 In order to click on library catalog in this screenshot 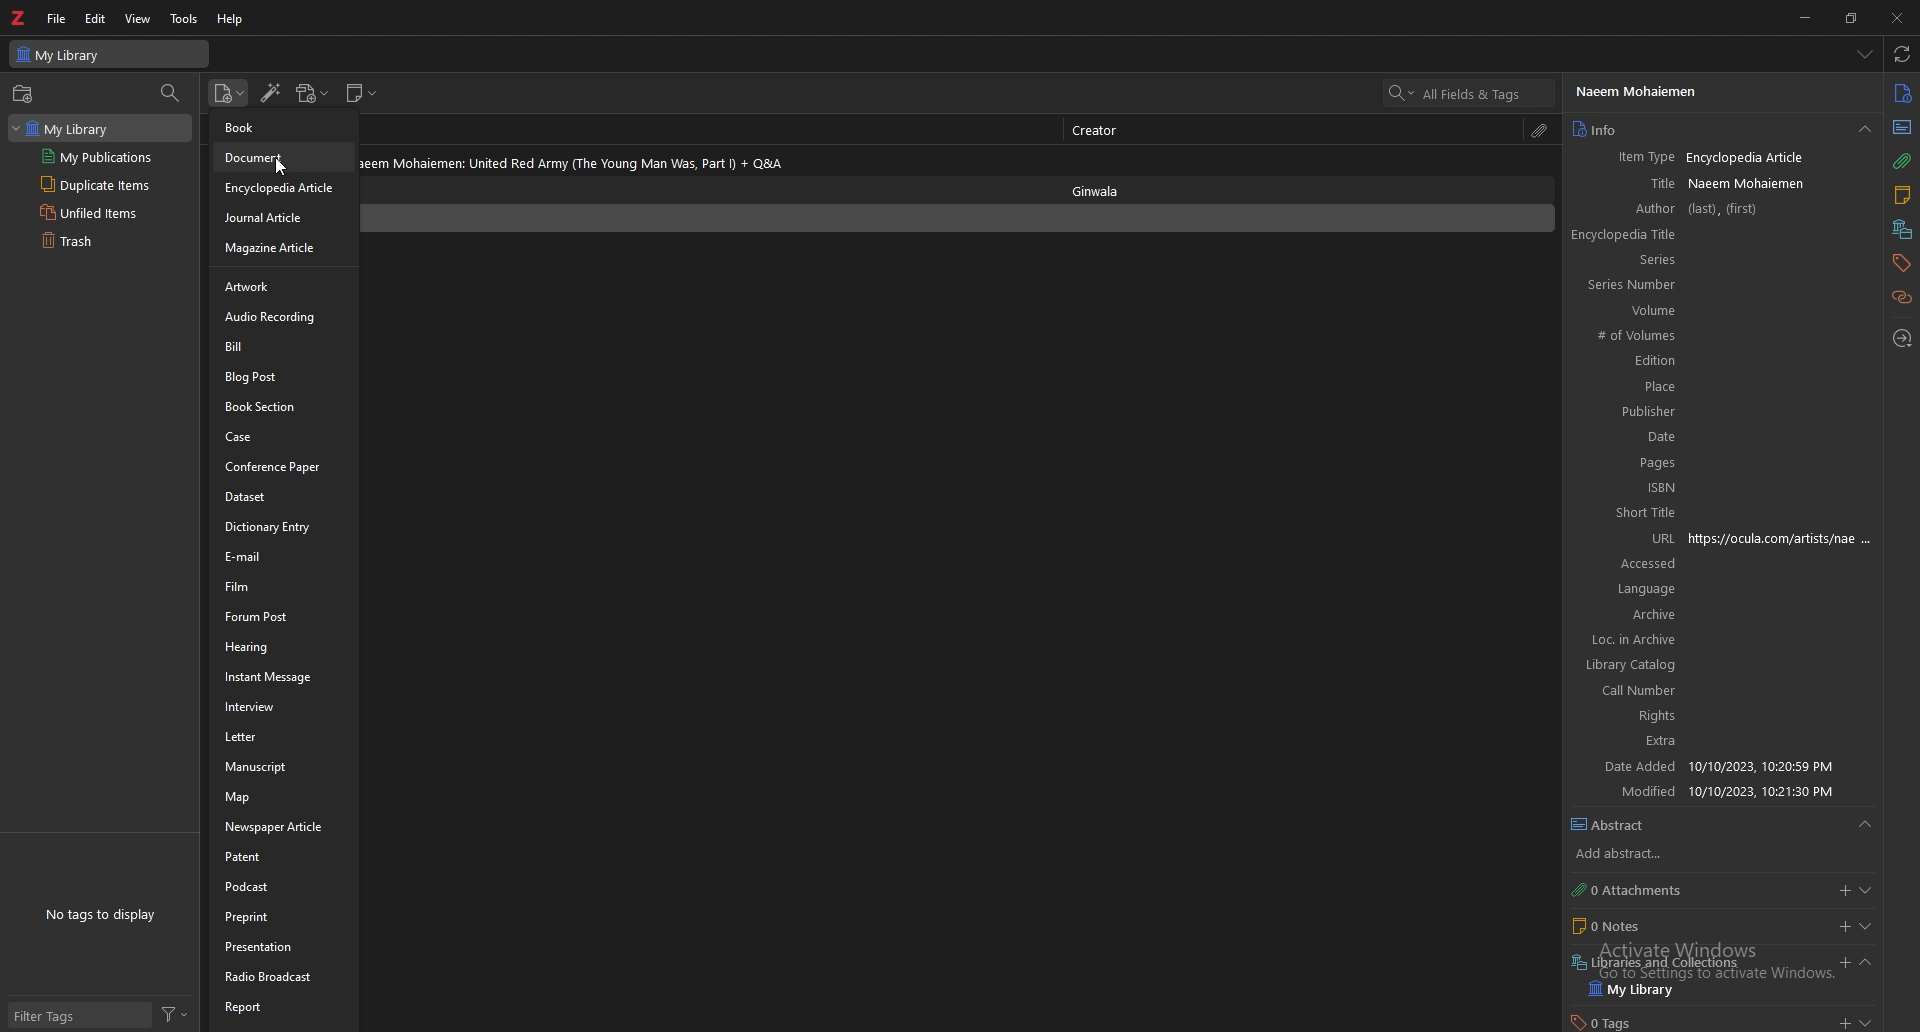, I will do `click(1626, 668)`.